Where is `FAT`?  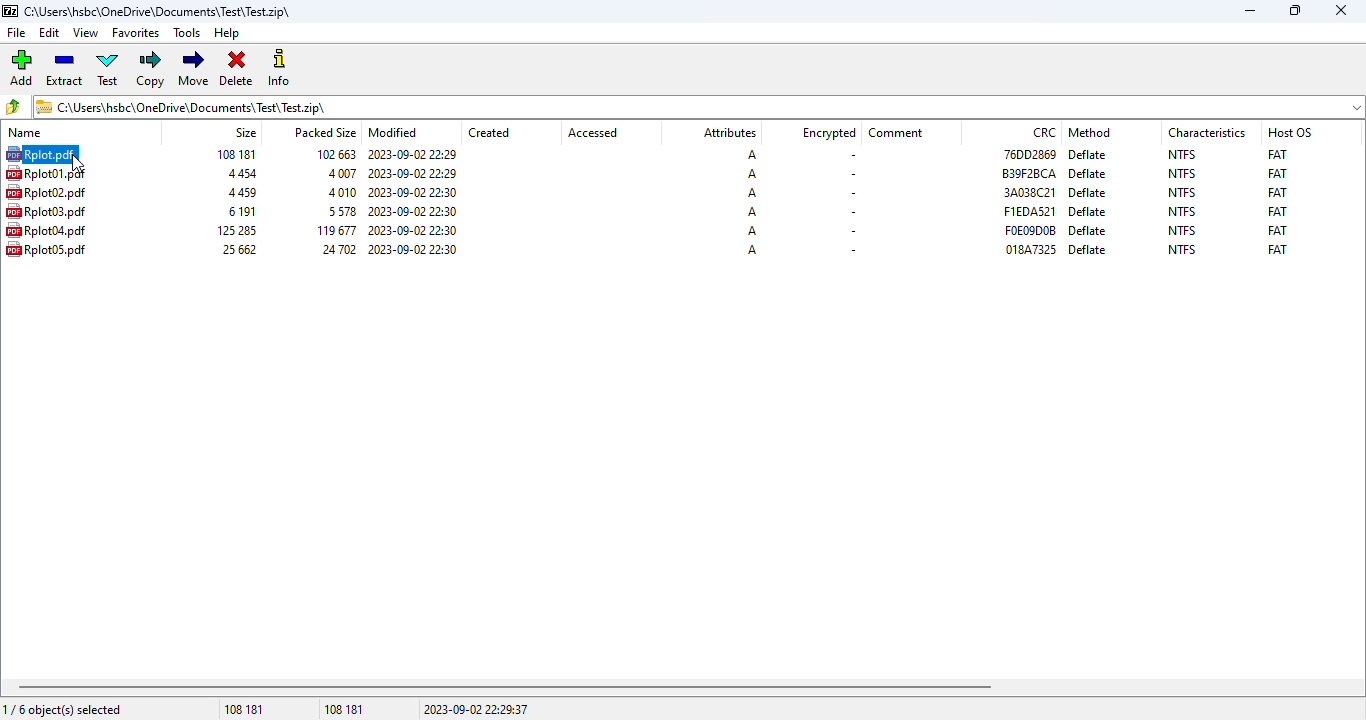
FAT is located at coordinates (1277, 192).